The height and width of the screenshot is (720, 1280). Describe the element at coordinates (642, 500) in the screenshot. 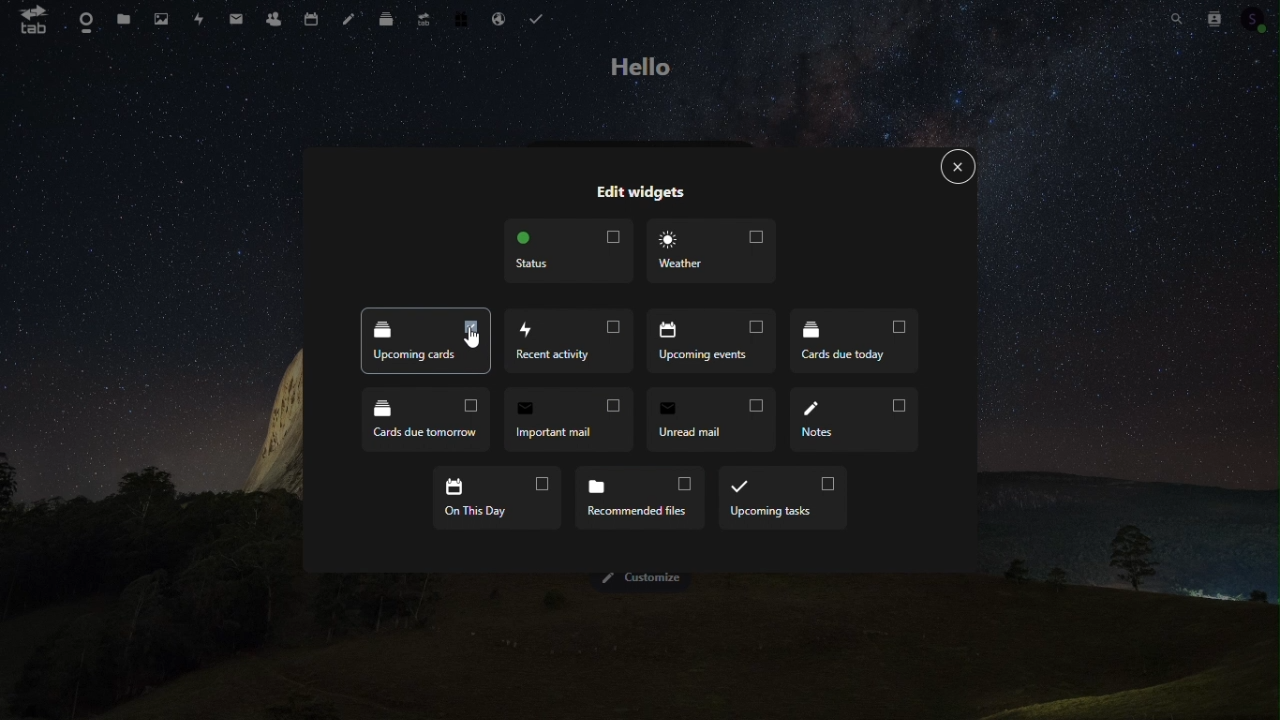

I see `Recommended files` at that location.